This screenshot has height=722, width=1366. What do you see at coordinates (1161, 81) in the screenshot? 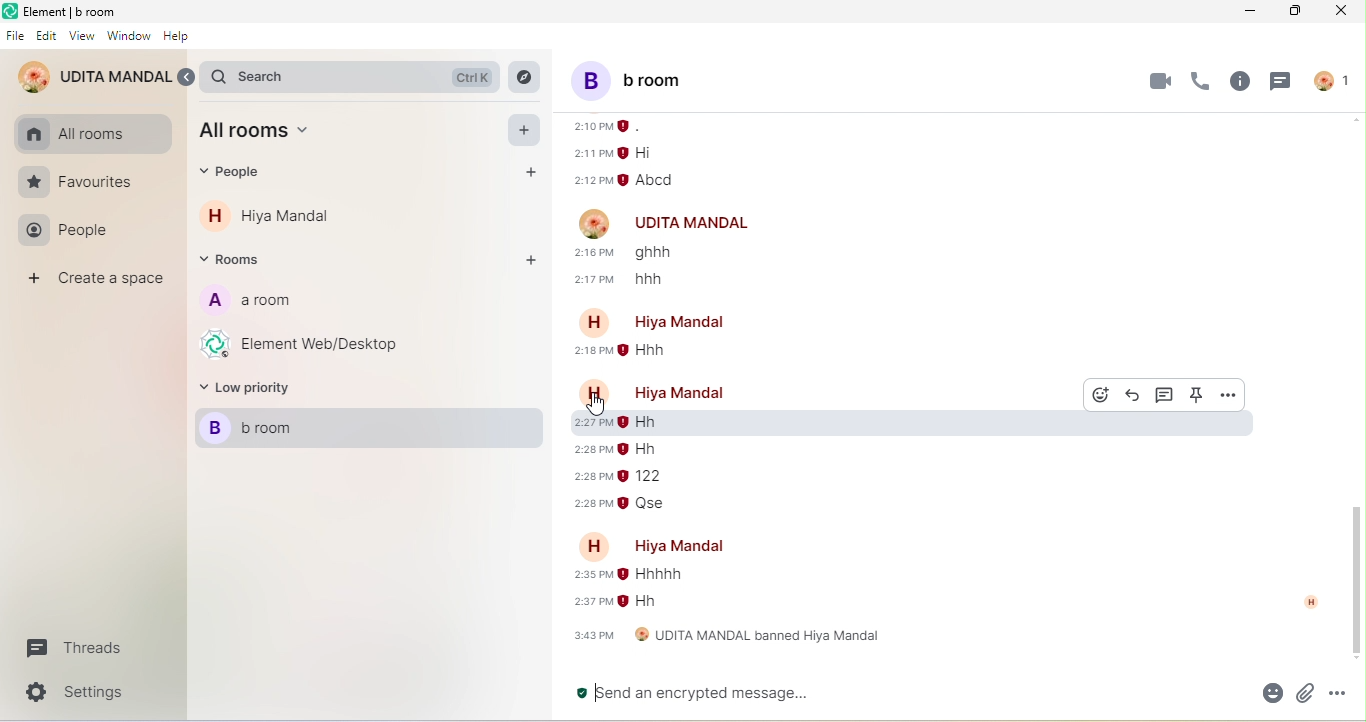
I see `video call` at bounding box center [1161, 81].